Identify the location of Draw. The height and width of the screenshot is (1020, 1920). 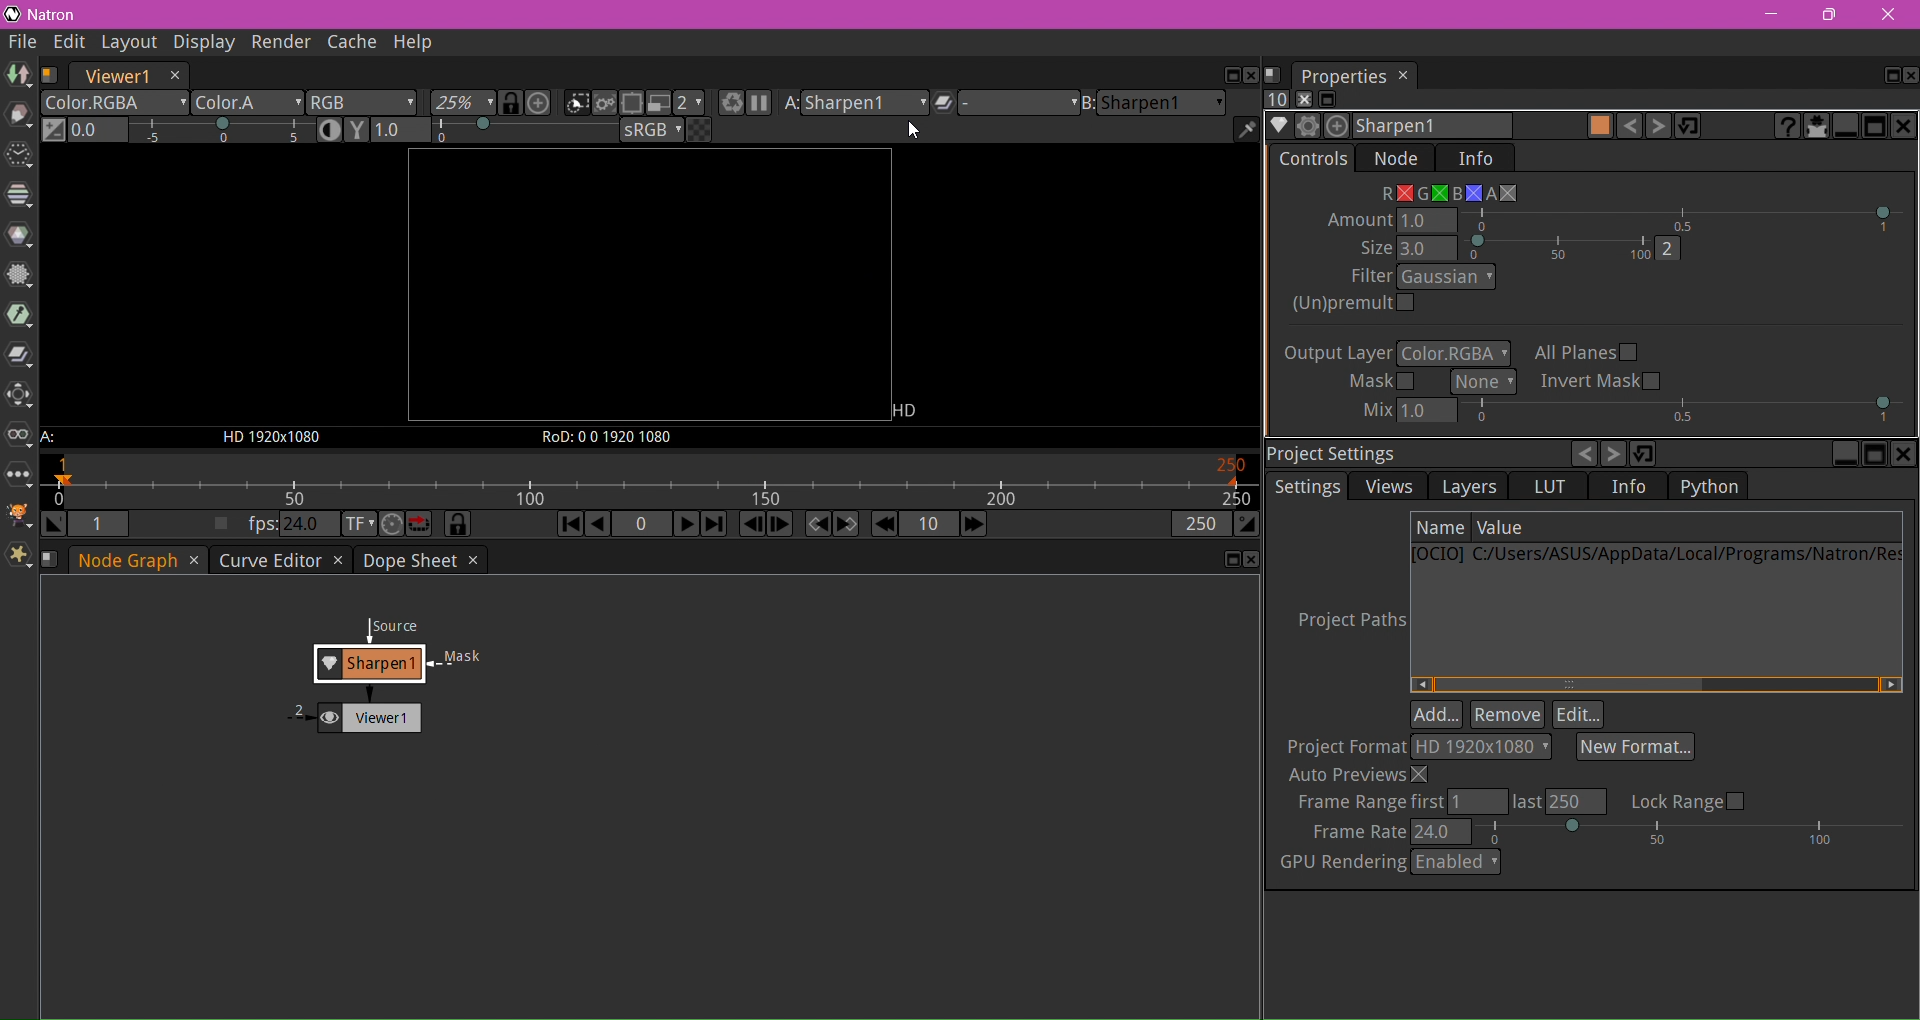
(19, 116).